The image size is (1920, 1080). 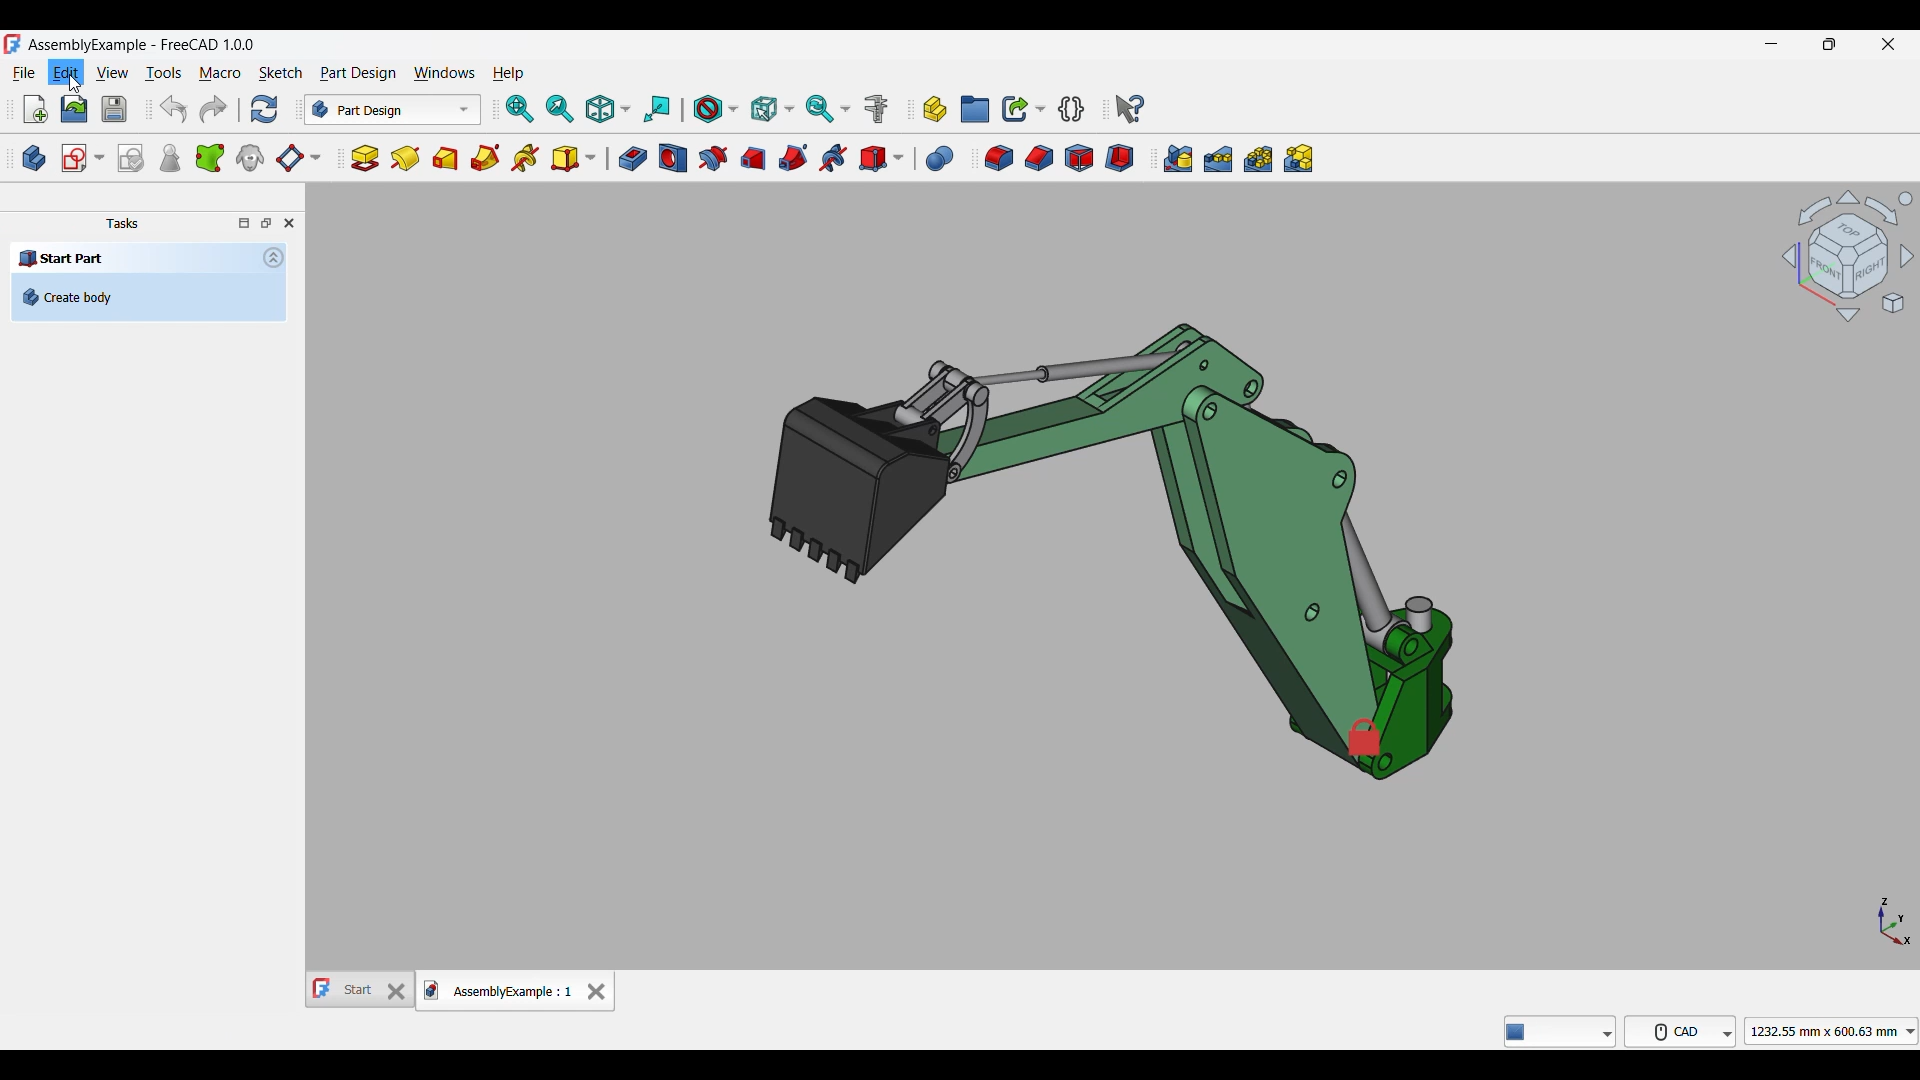 I want to click on Create an additive primitive, so click(x=574, y=159).